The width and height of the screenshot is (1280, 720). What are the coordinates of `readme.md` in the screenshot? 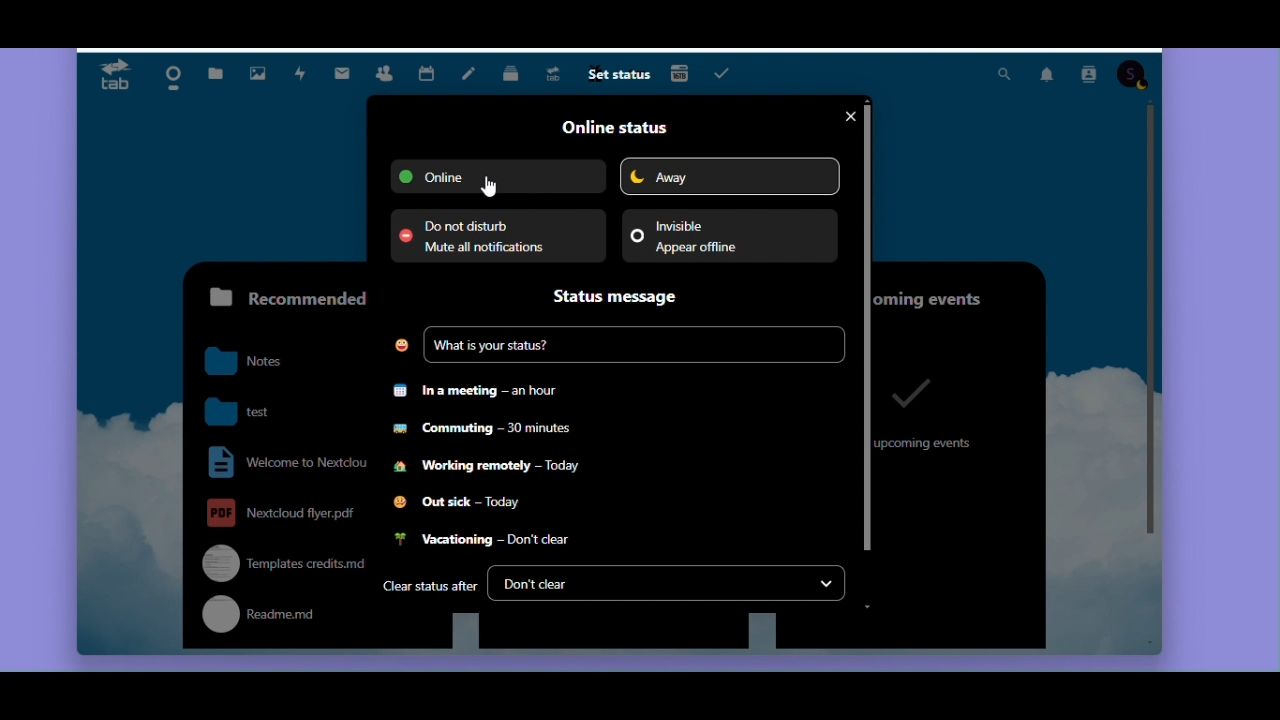 It's located at (279, 617).